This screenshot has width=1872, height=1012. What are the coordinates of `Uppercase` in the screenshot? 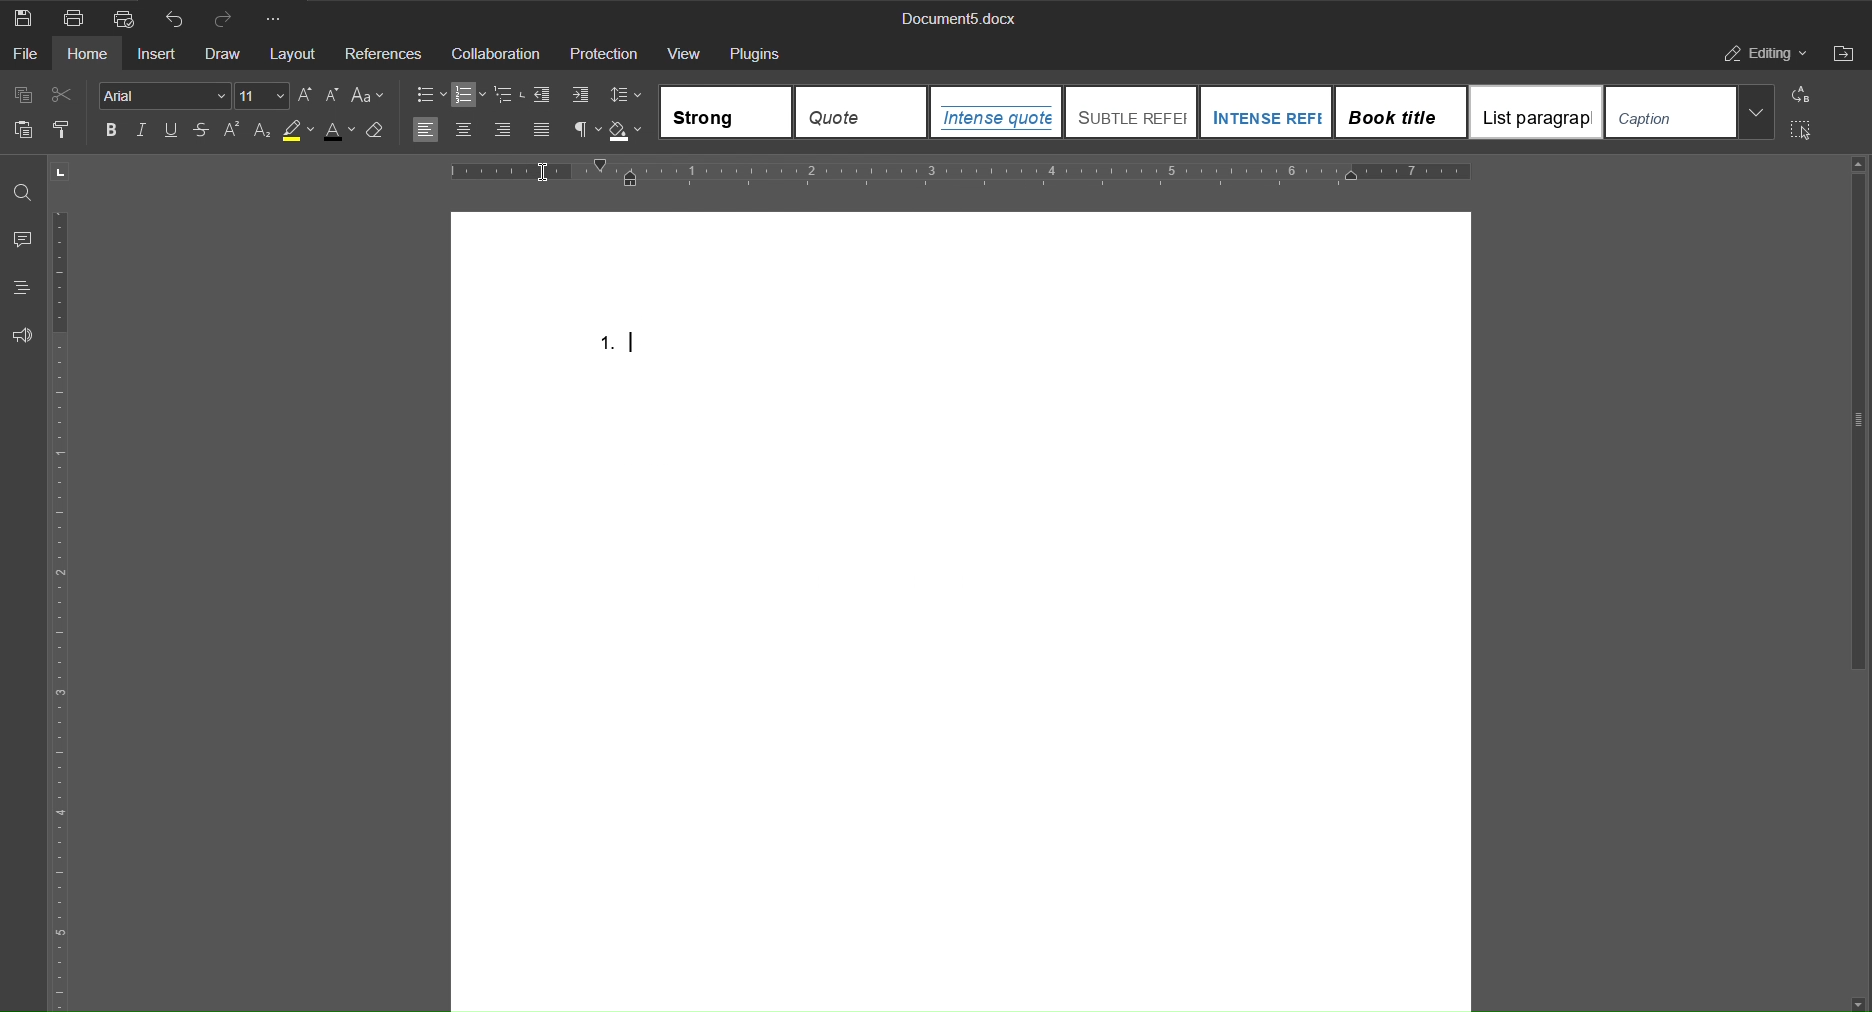 It's located at (307, 95).